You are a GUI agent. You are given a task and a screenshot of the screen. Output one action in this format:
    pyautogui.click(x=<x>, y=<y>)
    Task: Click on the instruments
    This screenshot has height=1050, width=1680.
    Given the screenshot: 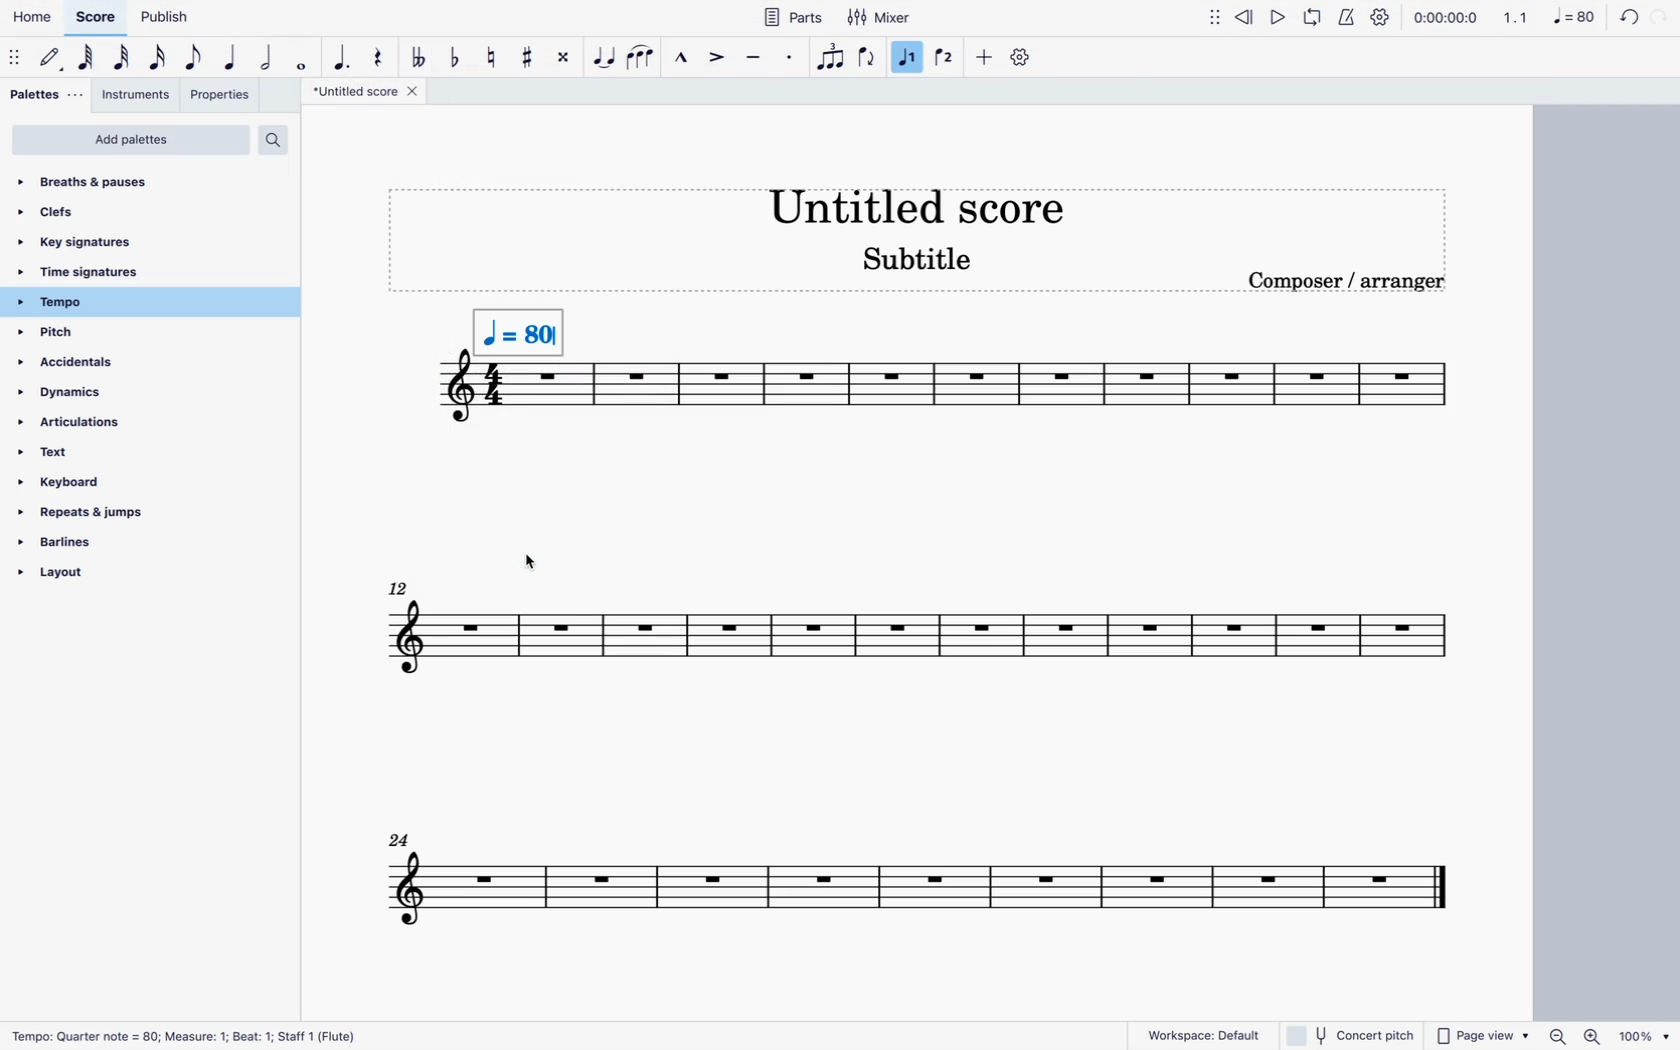 What is the action you would take?
    pyautogui.click(x=137, y=97)
    